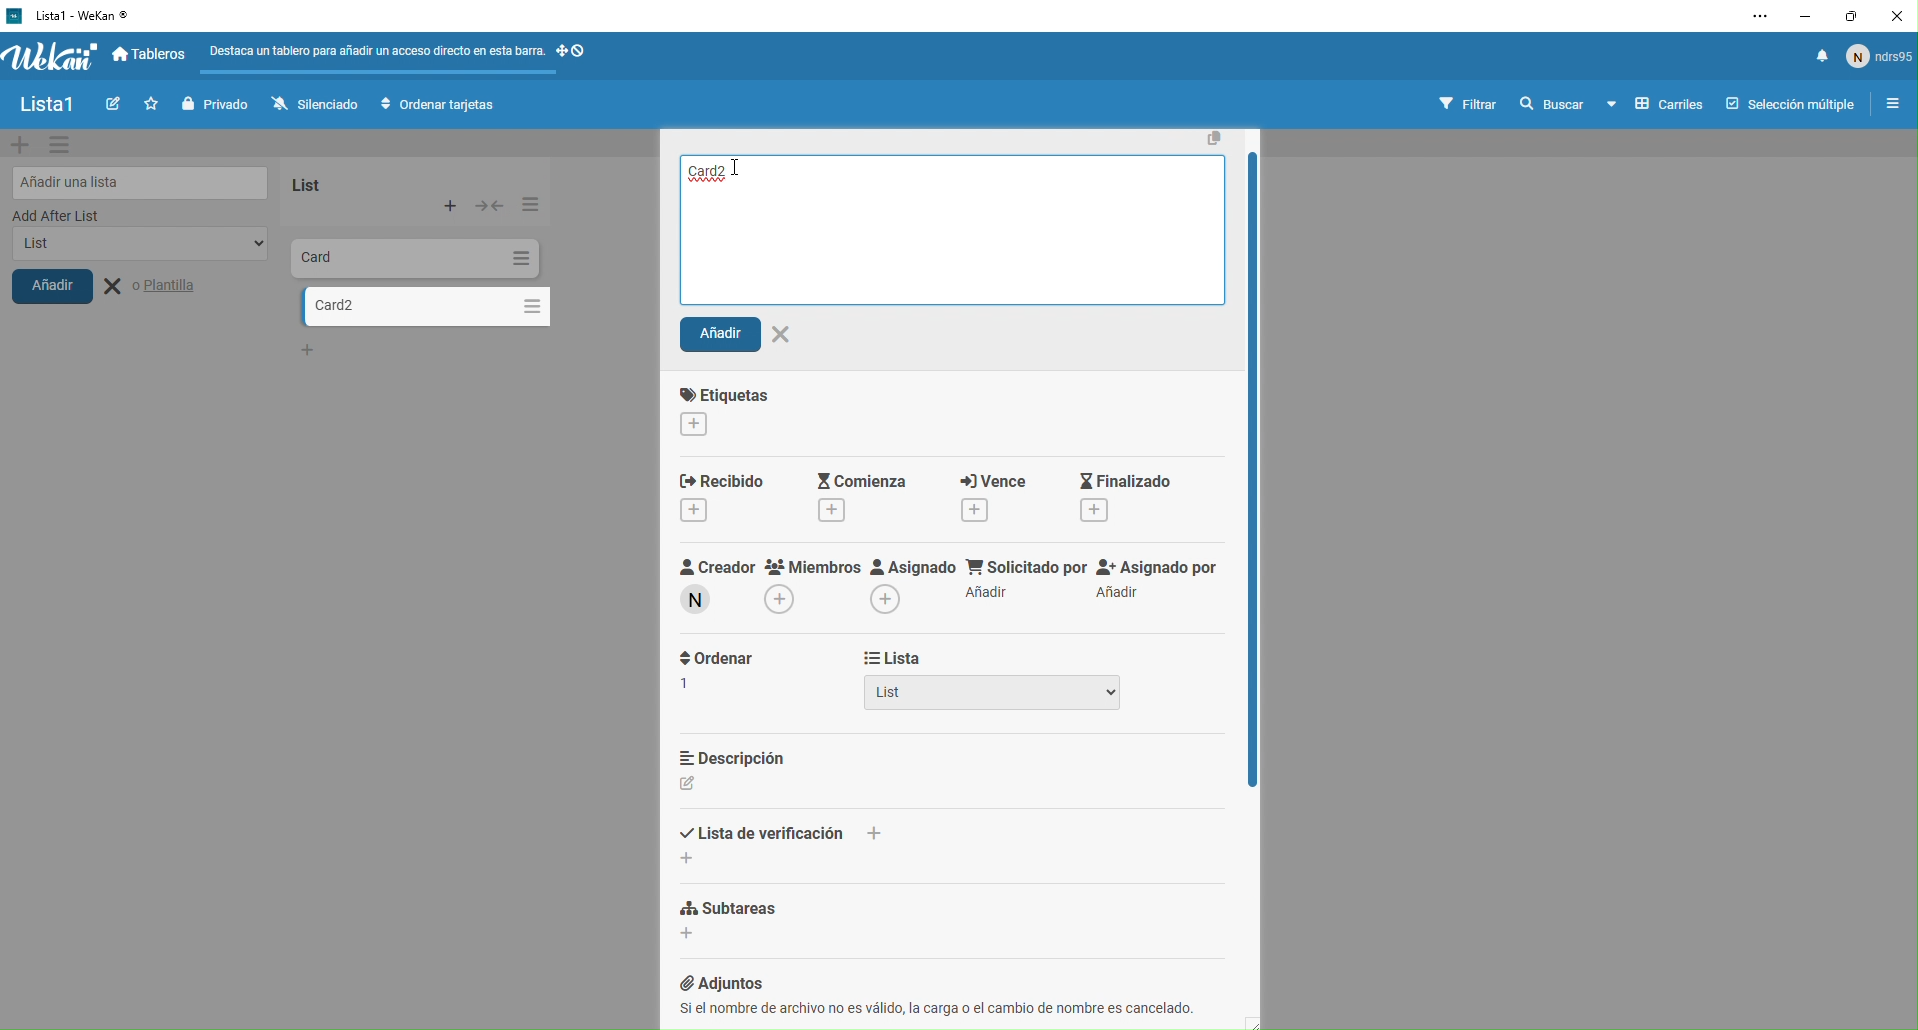 The height and width of the screenshot is (1030, 1918). Describe the element at coordinates (336, 181) in the screenshot. I see `list` at that location.